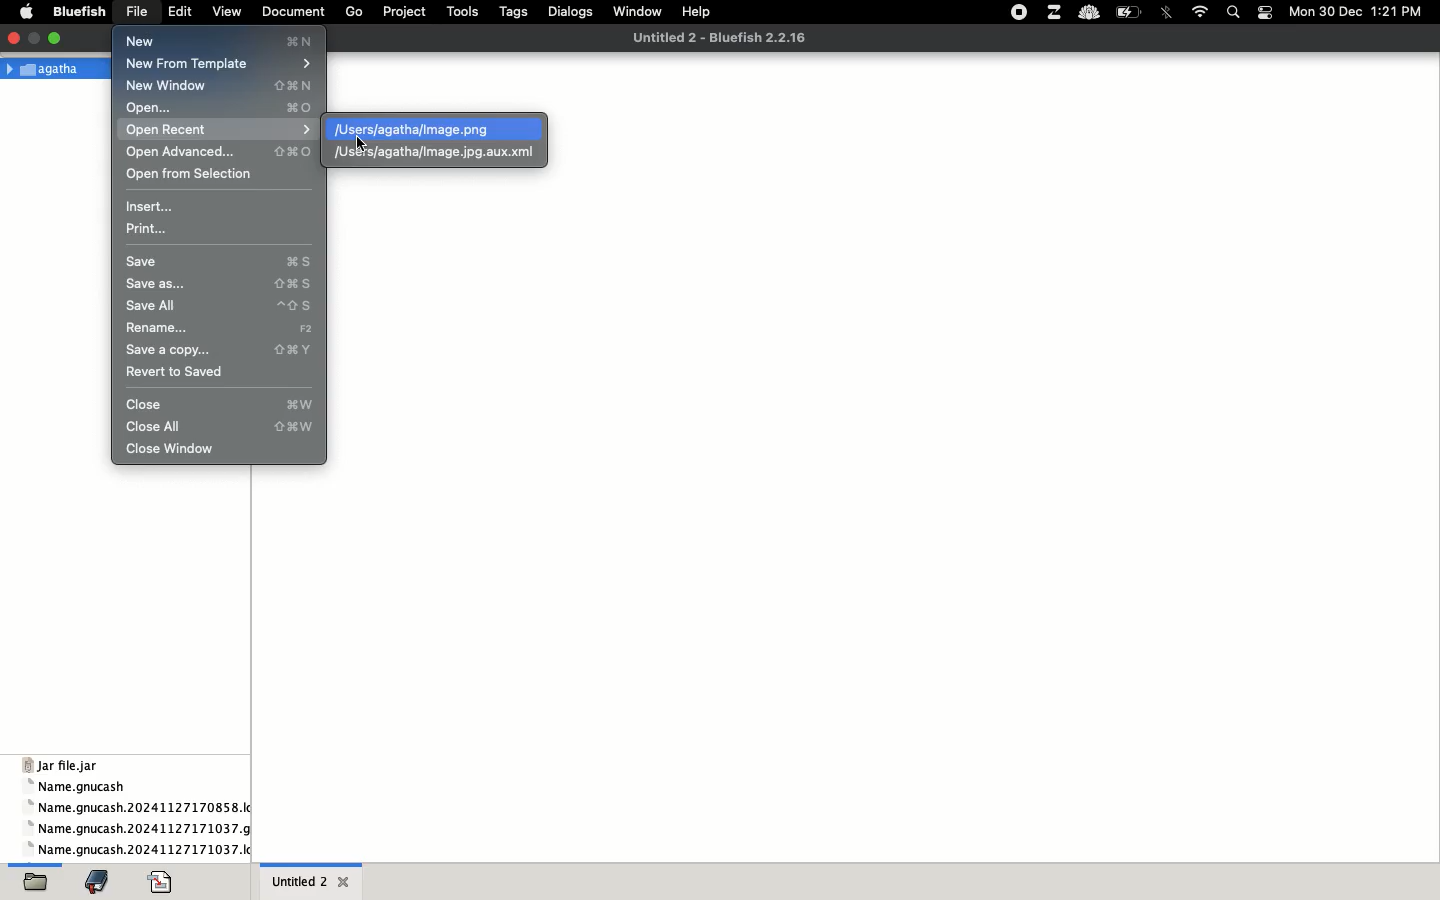 This screenshot has height=900, width=1440. What do you see at coordinates (219, 304) in the screenshot?
I see `save all` at bounding box center [219, 304].